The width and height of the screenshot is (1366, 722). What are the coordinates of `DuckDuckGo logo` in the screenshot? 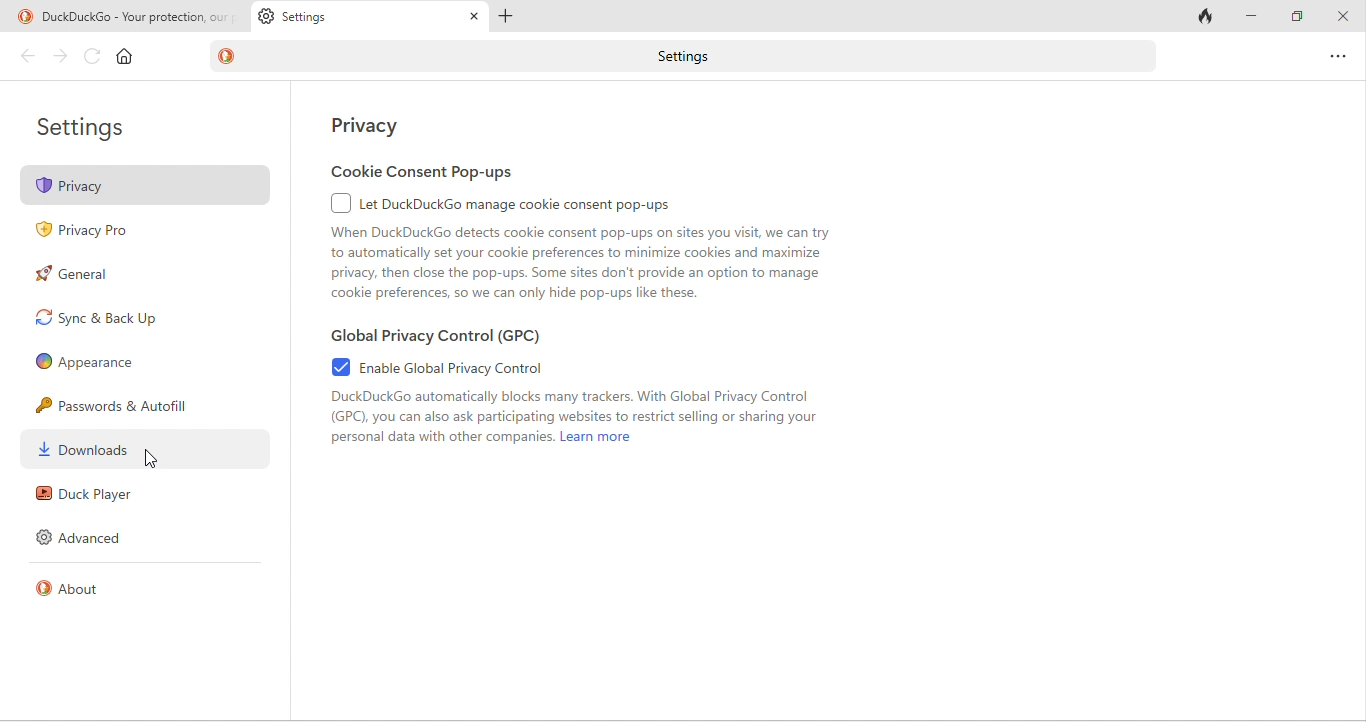 It's located at (230, 55).